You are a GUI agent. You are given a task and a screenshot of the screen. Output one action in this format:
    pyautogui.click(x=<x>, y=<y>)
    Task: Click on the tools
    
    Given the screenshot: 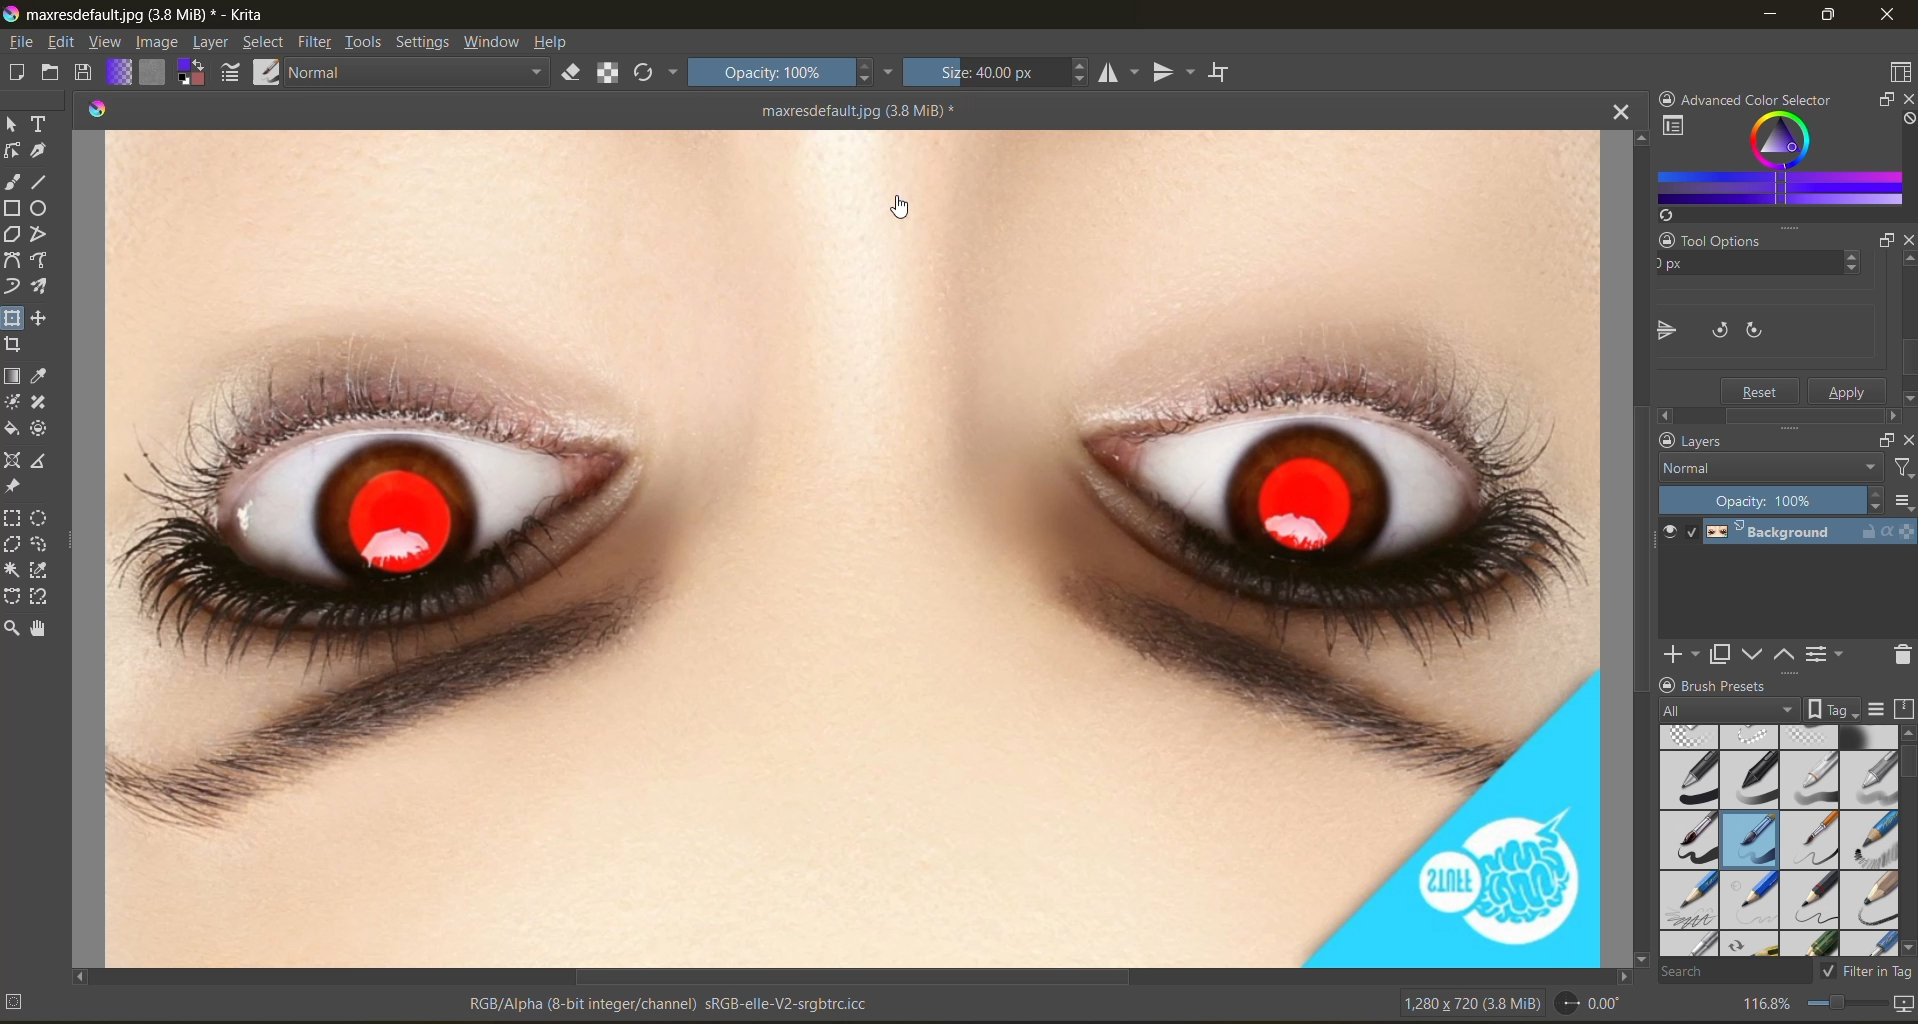 What is the action you would take?
    pyautogui.click(x=367, y=42)
    